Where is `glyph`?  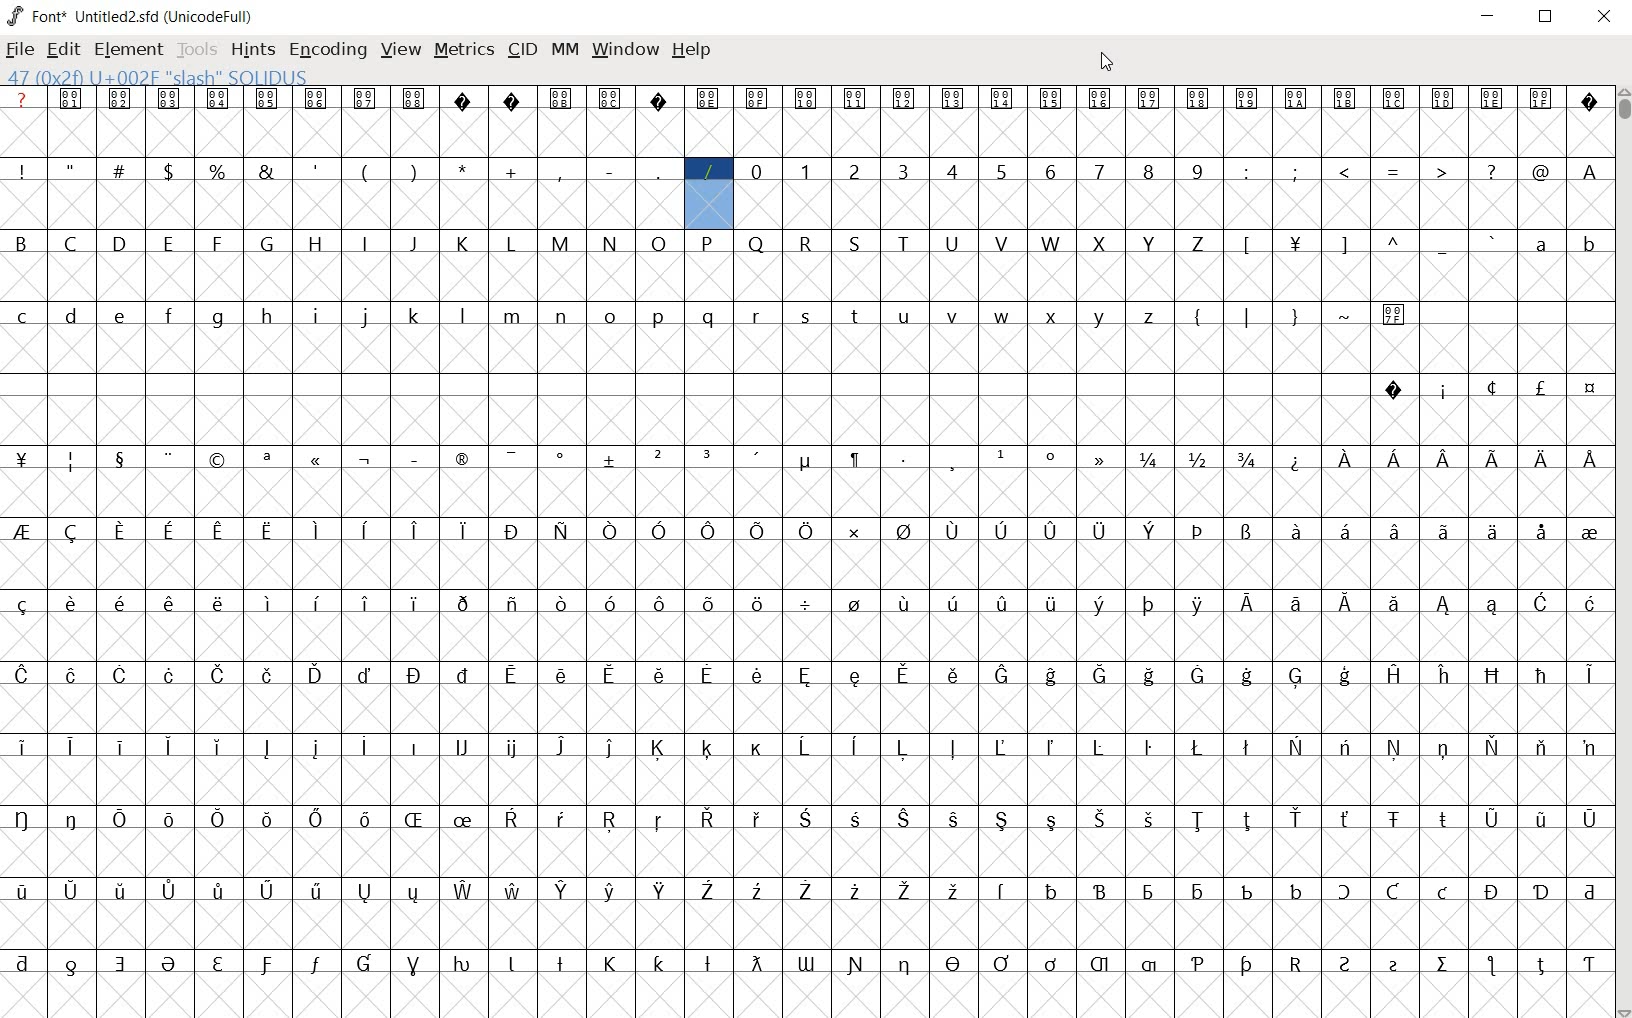
glyph is located at coordinates (168, 171).